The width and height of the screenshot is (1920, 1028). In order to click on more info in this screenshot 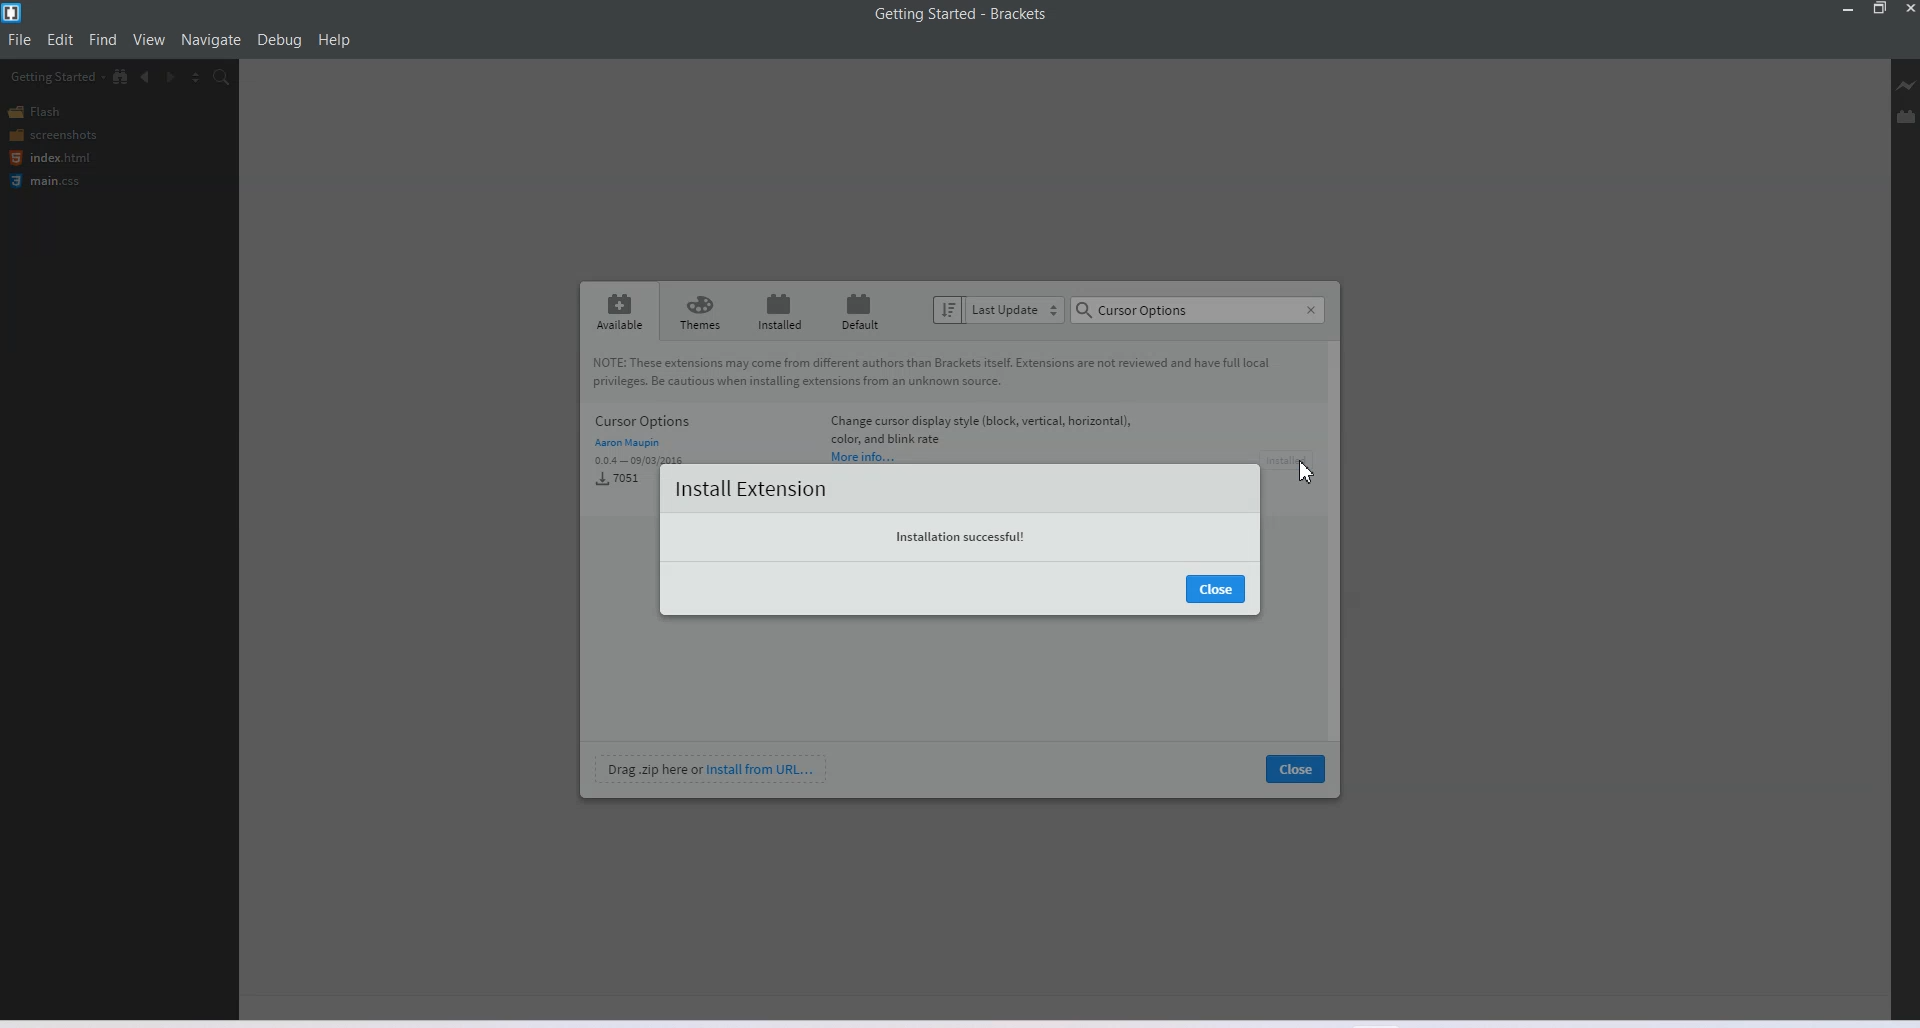, I will do `click(863, 456)`.